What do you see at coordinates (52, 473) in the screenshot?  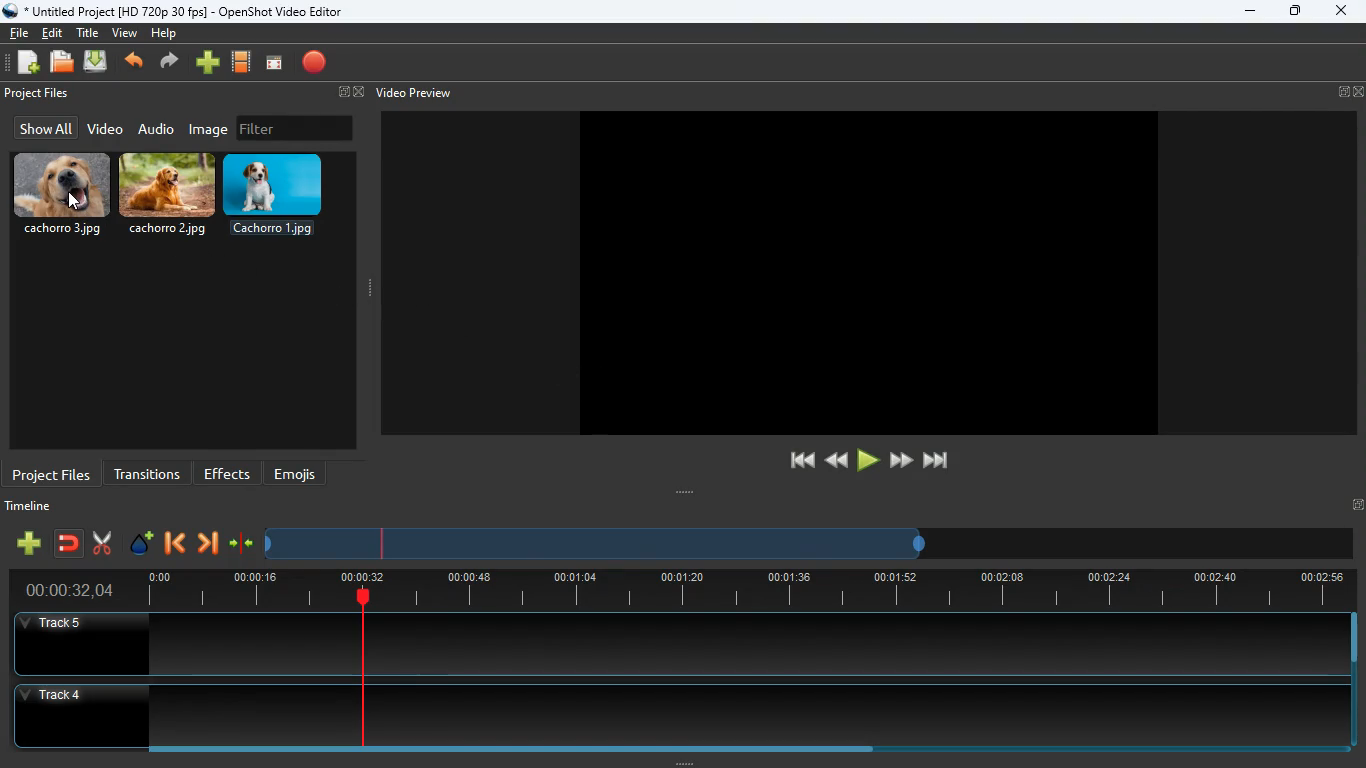 I see `project files` at bounding box center [52, 473].